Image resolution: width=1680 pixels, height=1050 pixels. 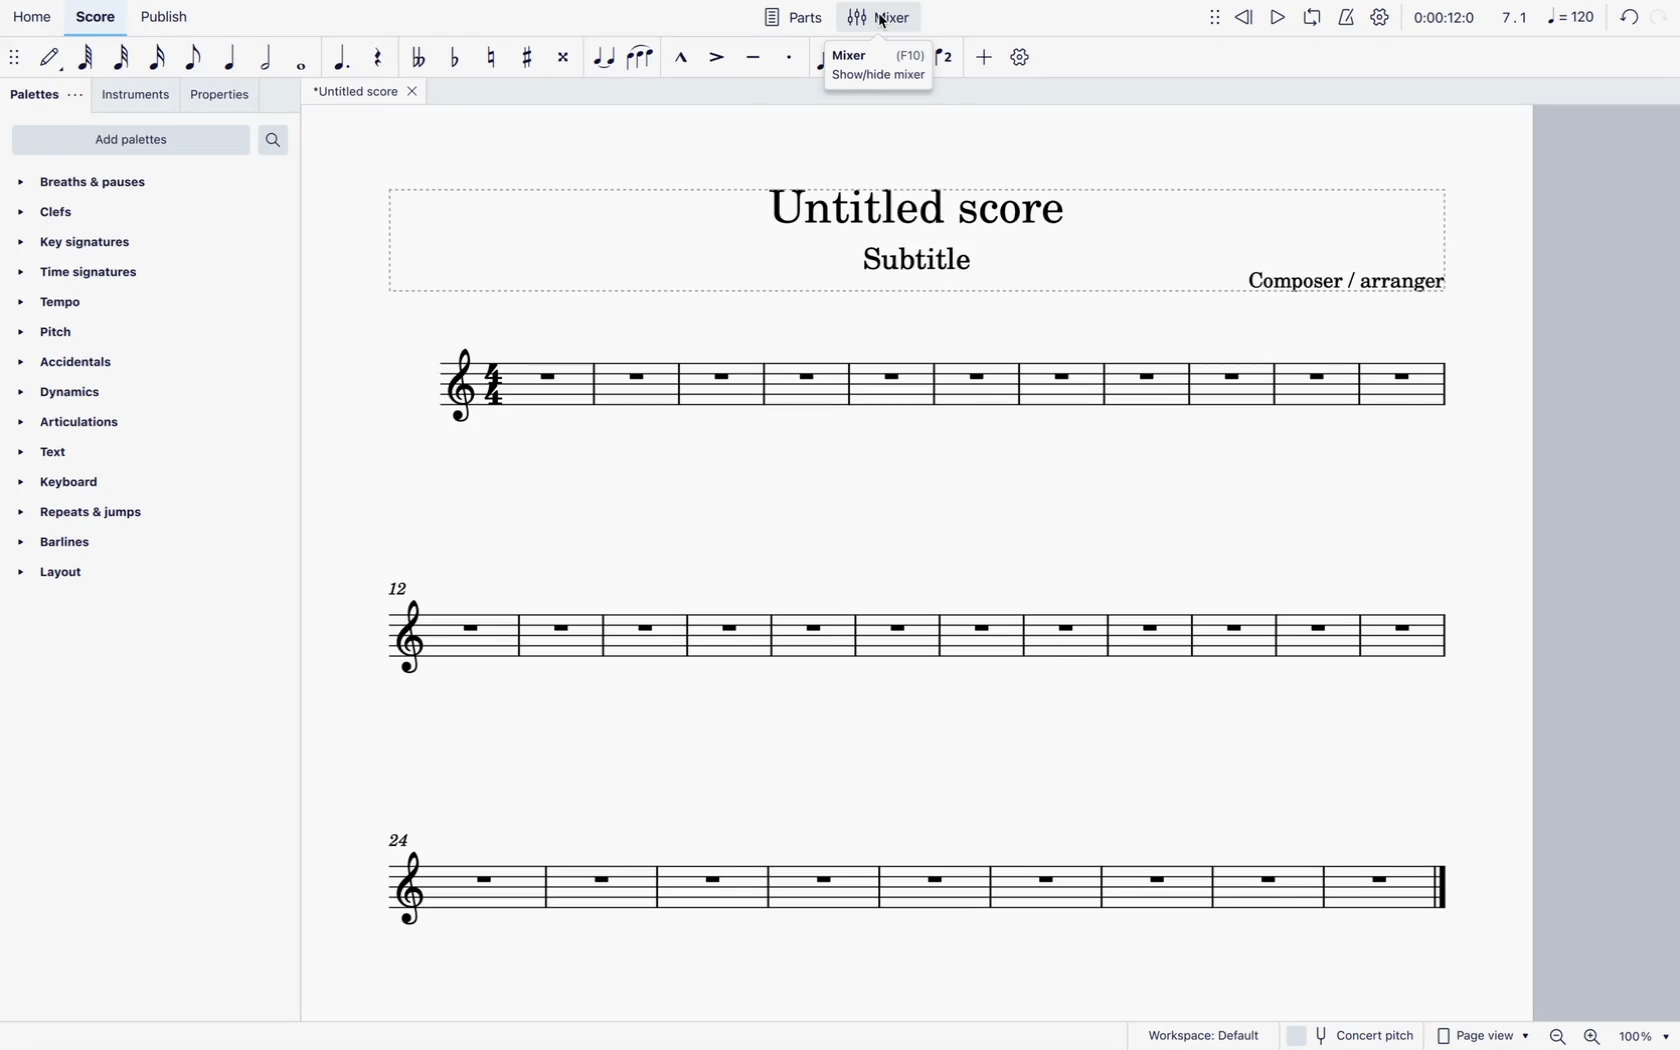 I want to click on workspace, so click(x=1203, y=1034).